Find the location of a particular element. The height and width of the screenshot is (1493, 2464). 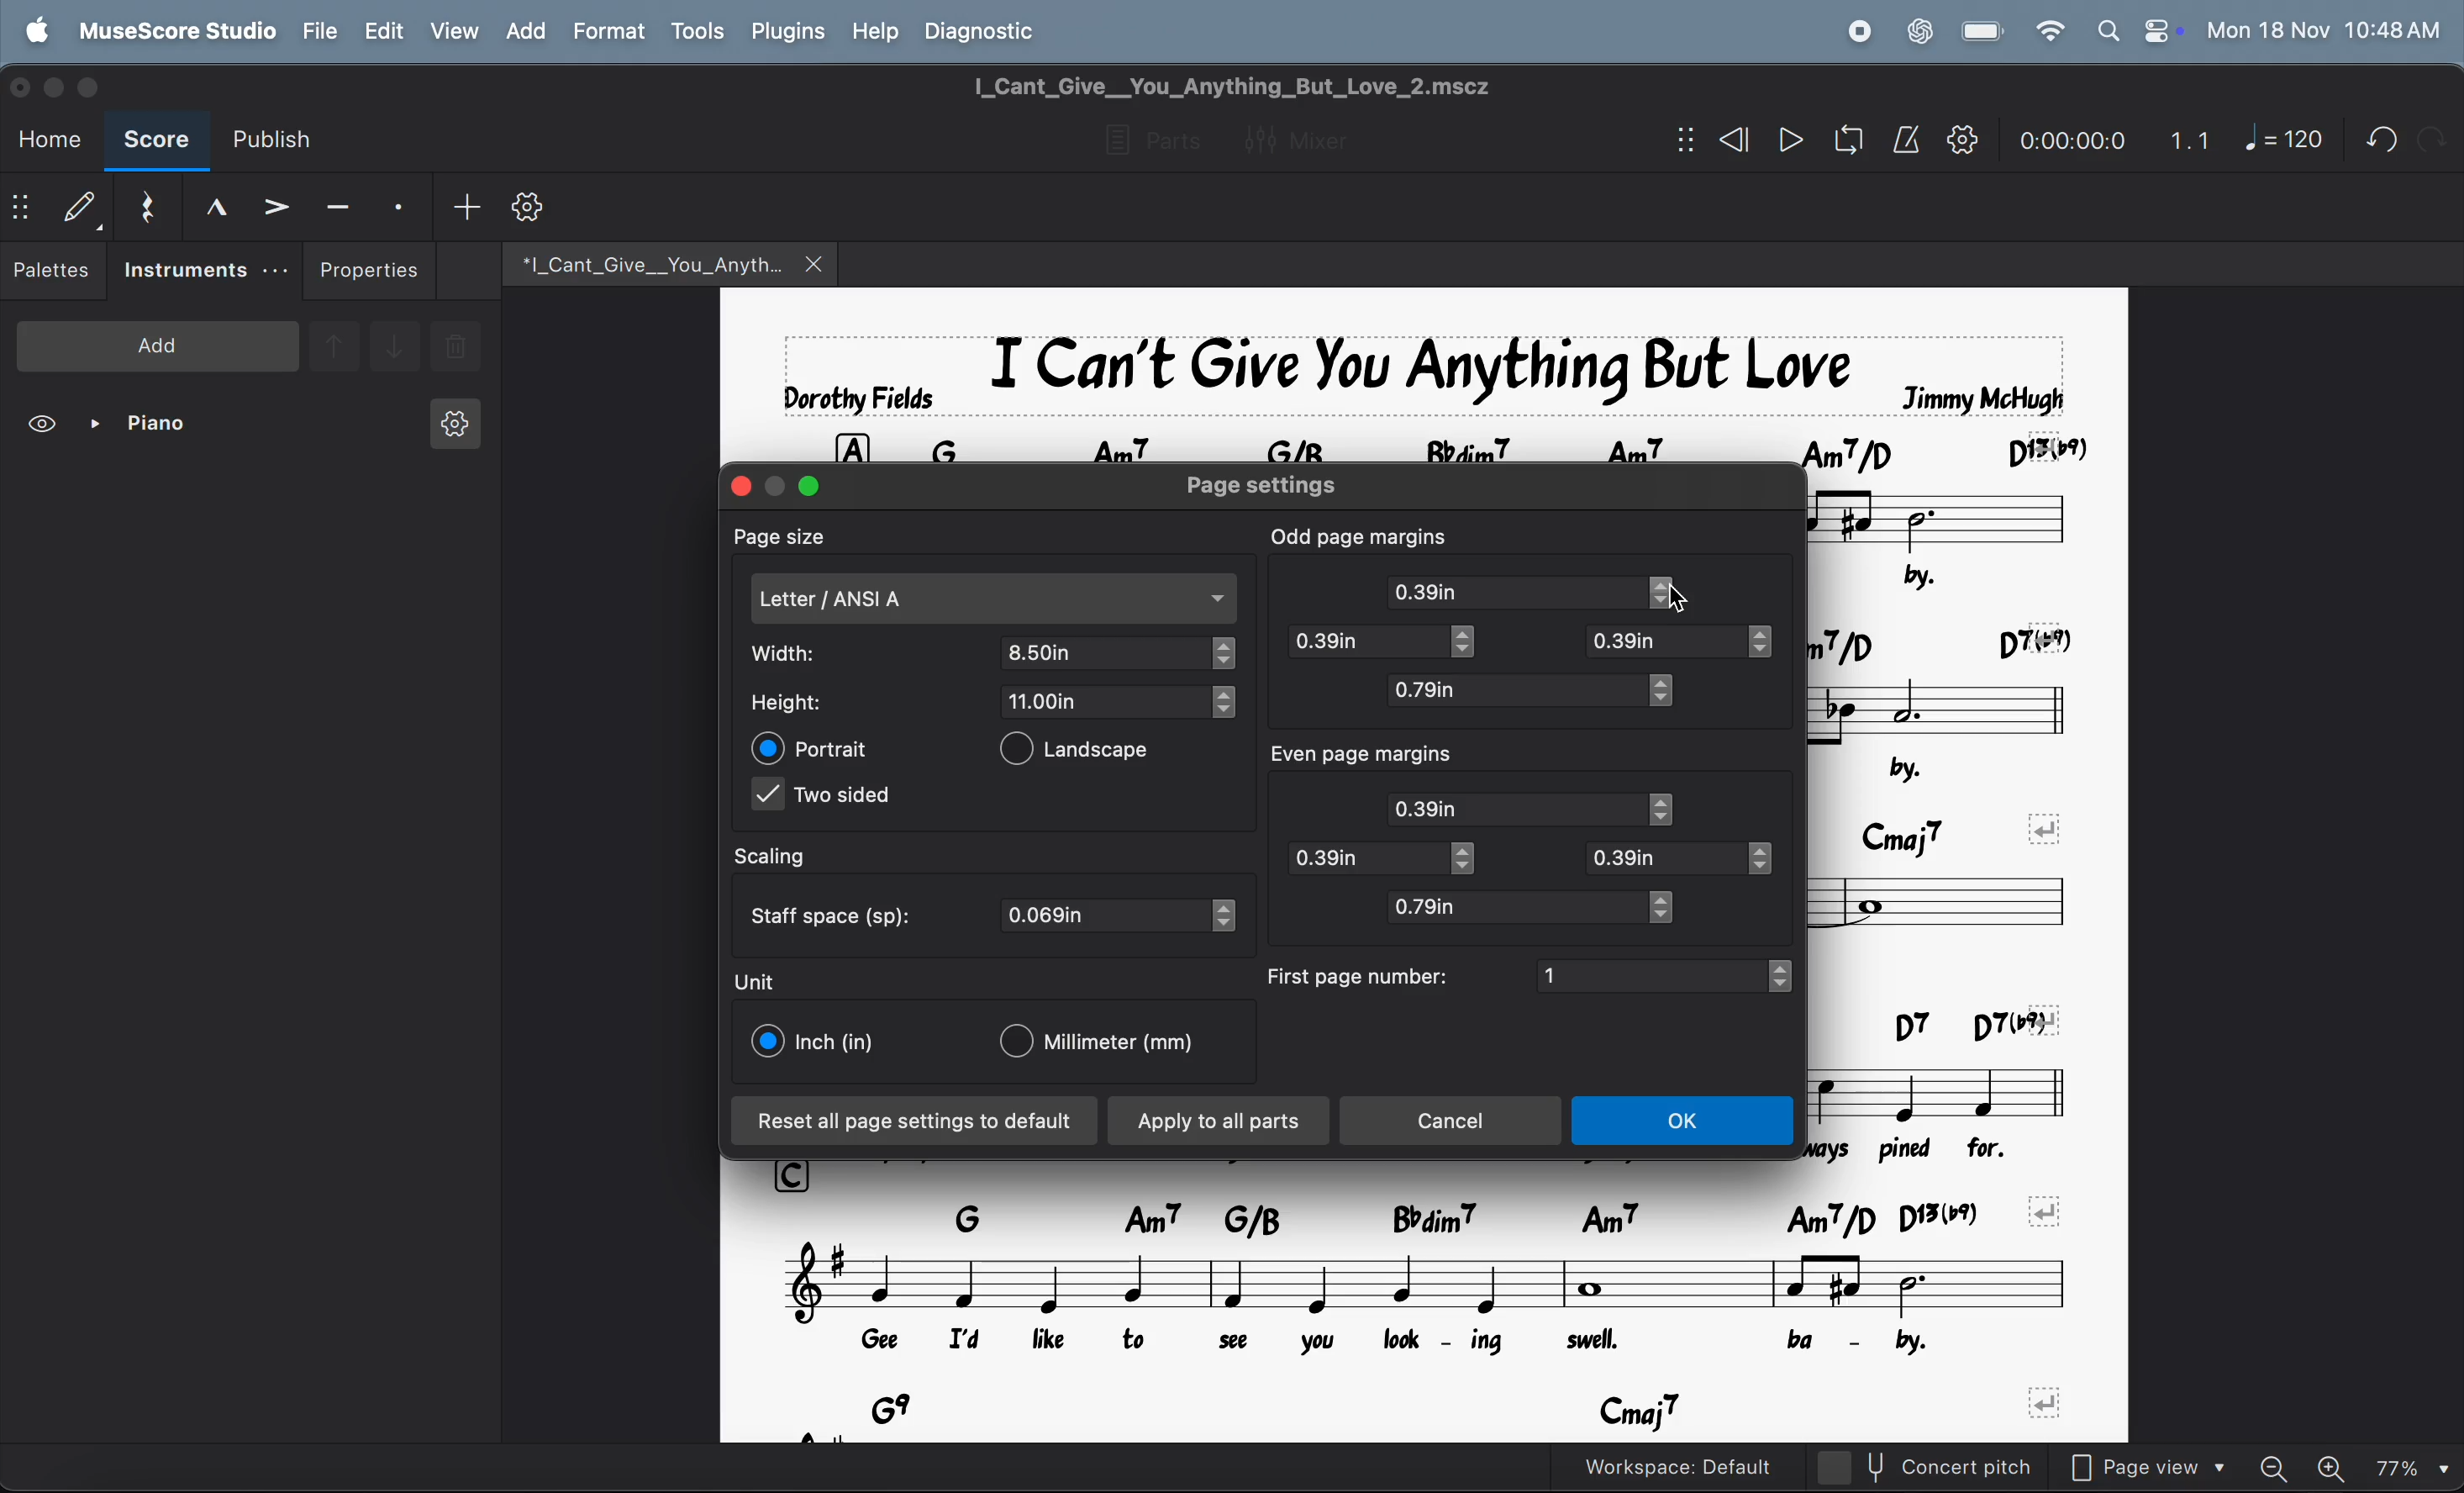

tools is located at coordinates (697, 33).